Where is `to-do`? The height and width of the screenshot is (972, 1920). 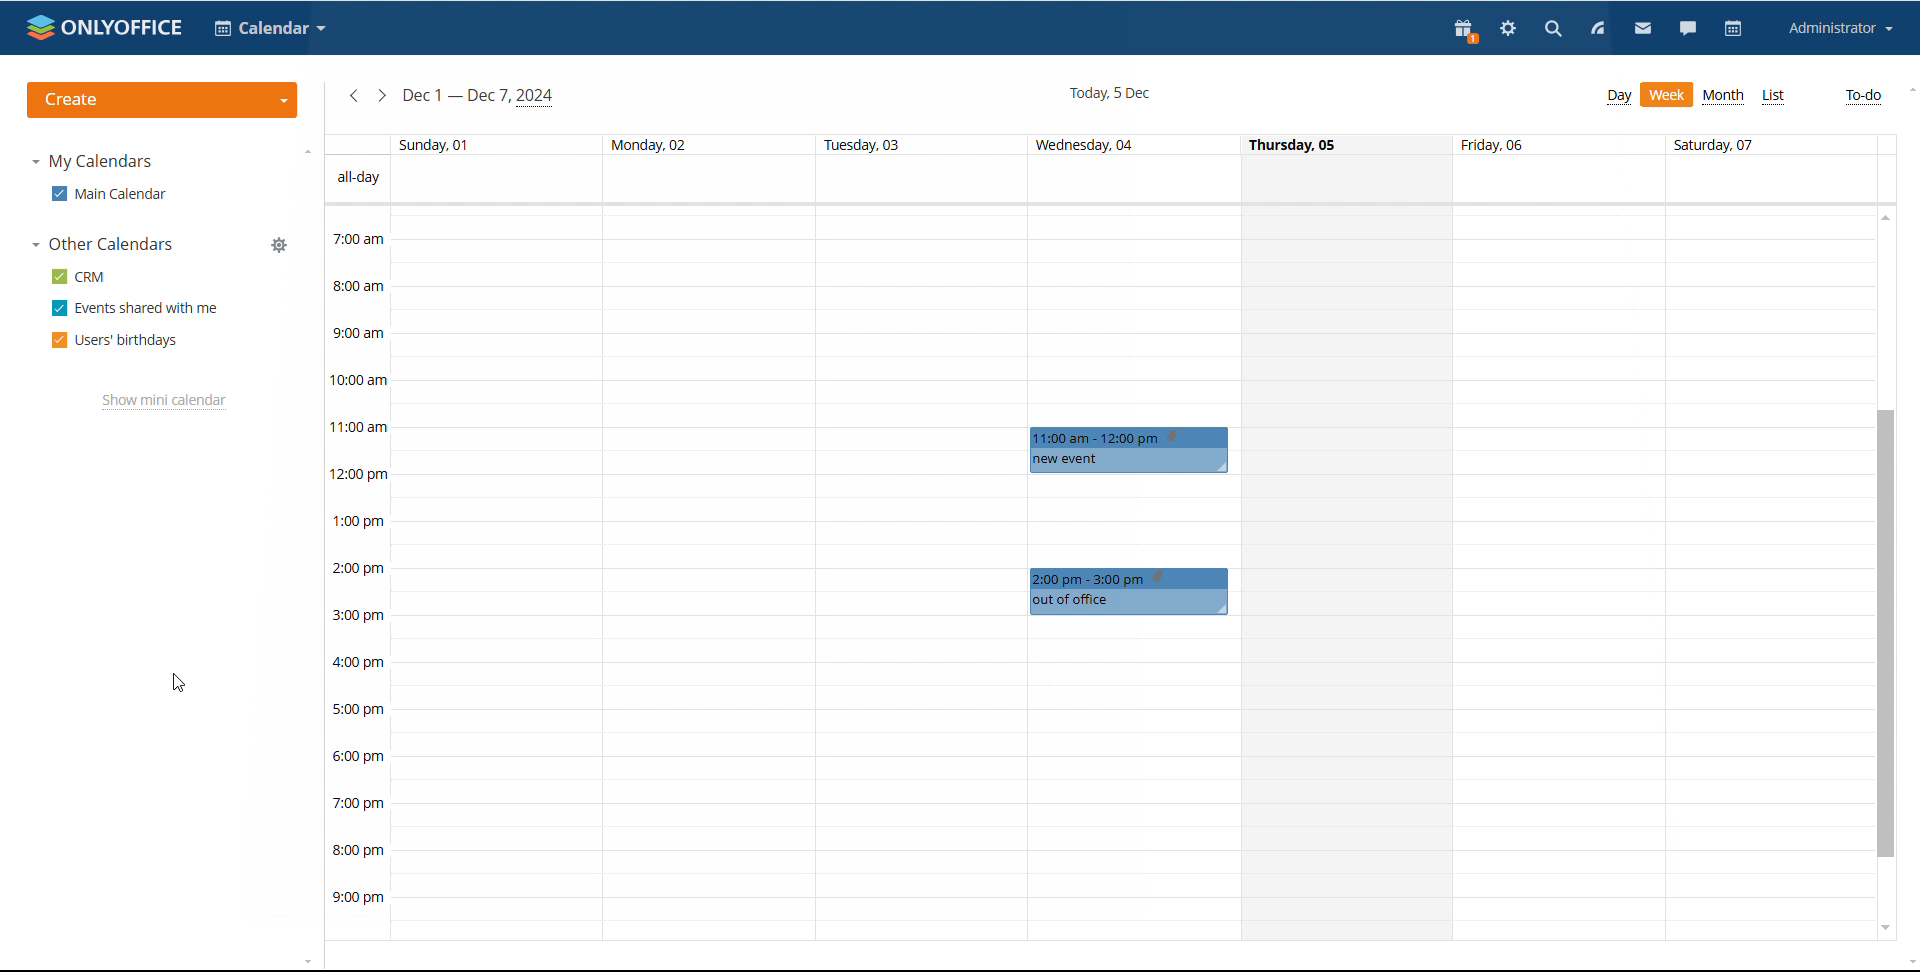 to-do is located at coordinates (1864, 97).